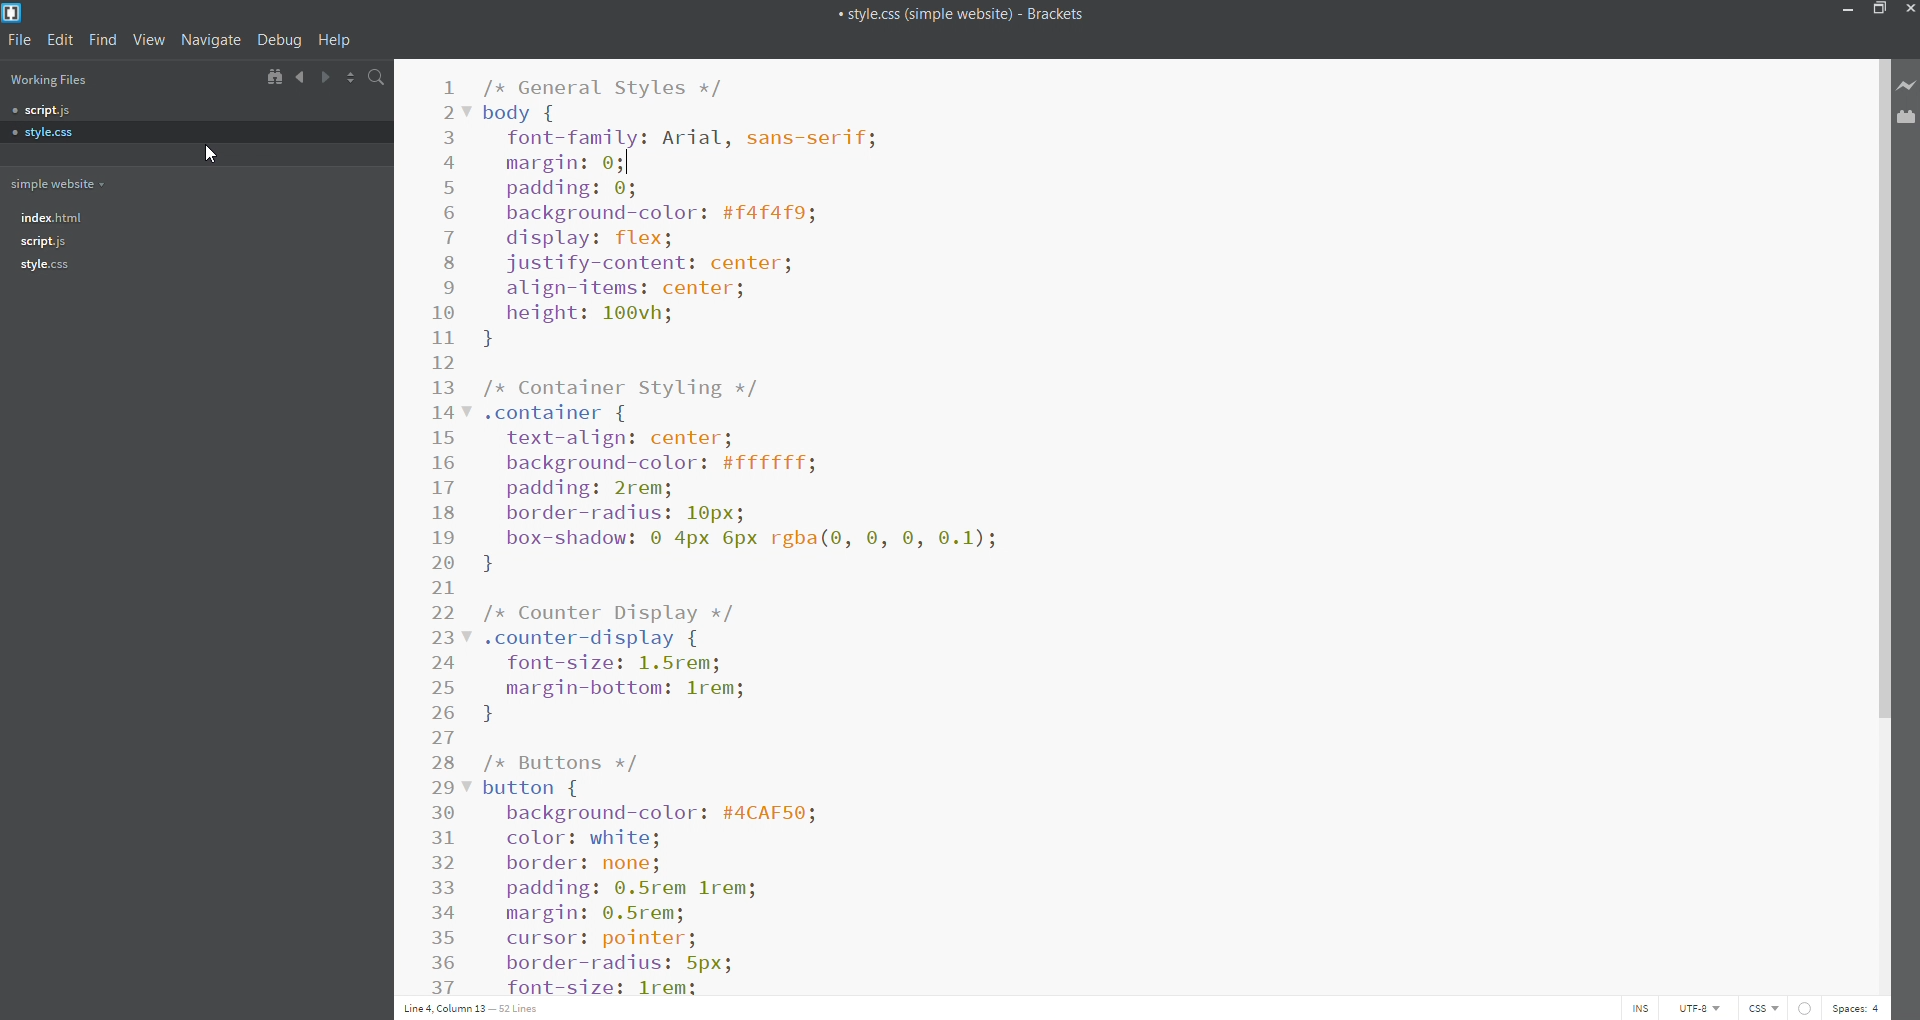 The height and width of the screenshot is (1020, 1920). I want to click on working files, so click(59, 81).